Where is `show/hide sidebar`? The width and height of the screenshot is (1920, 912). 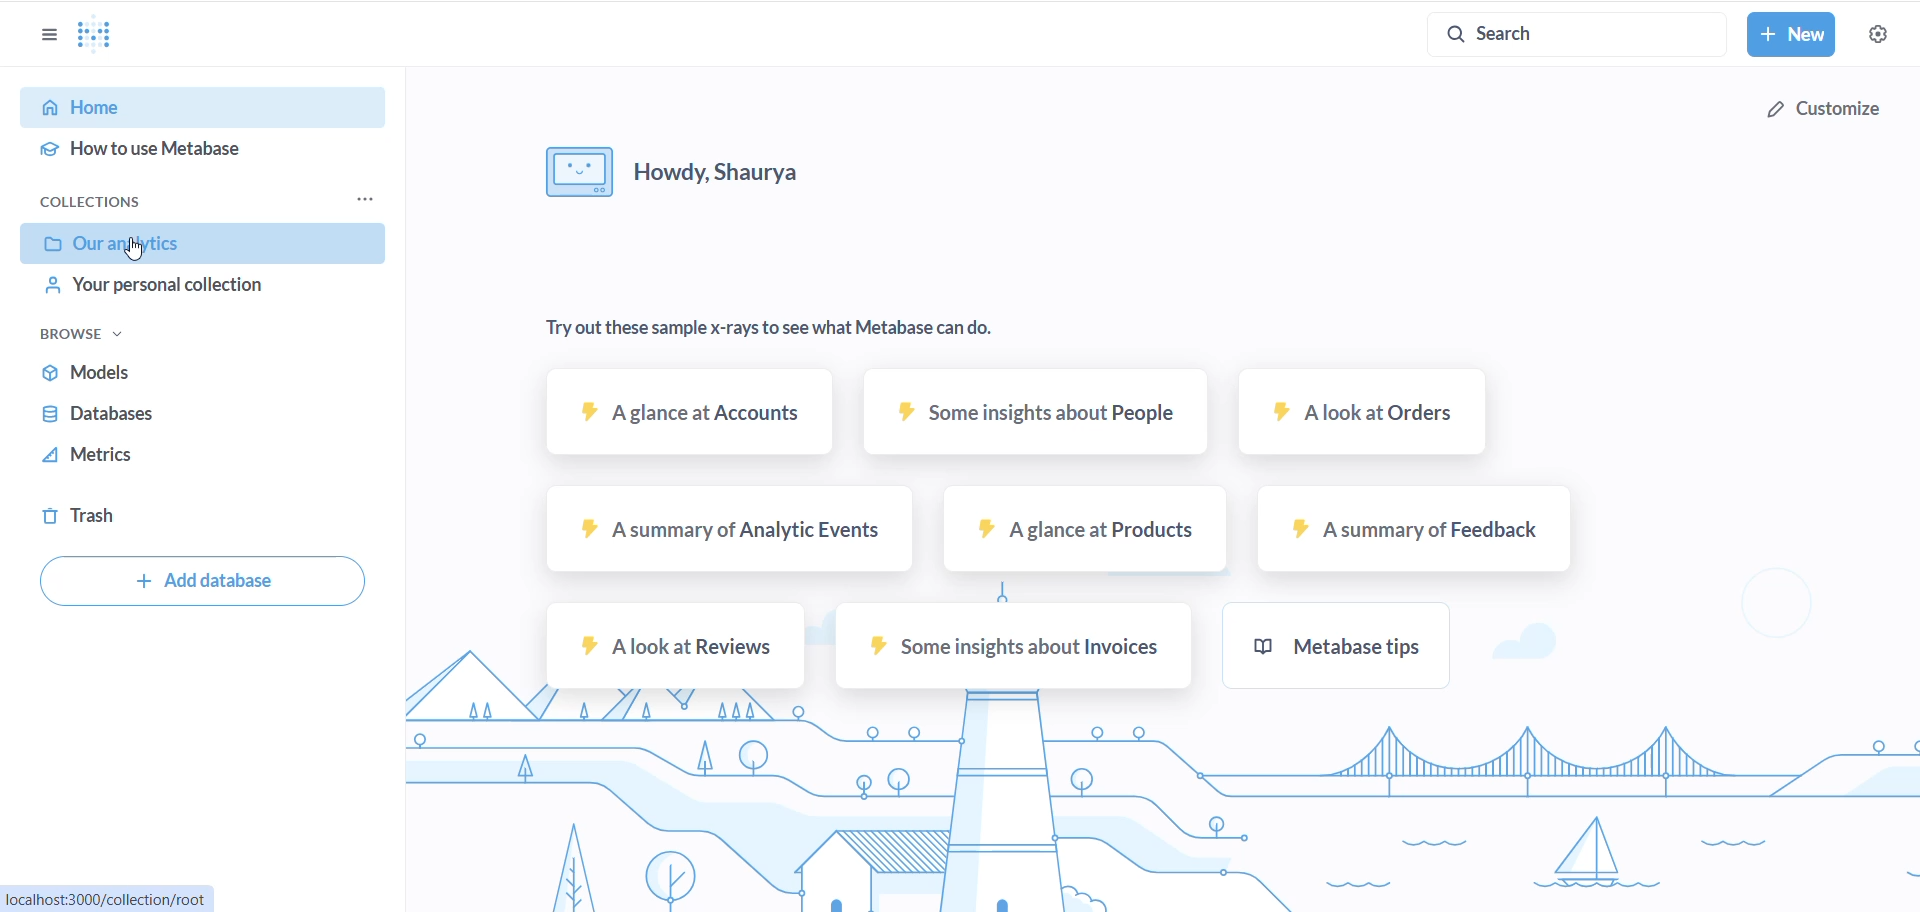
show/hide sidebar is located at coordinates (52, 38).